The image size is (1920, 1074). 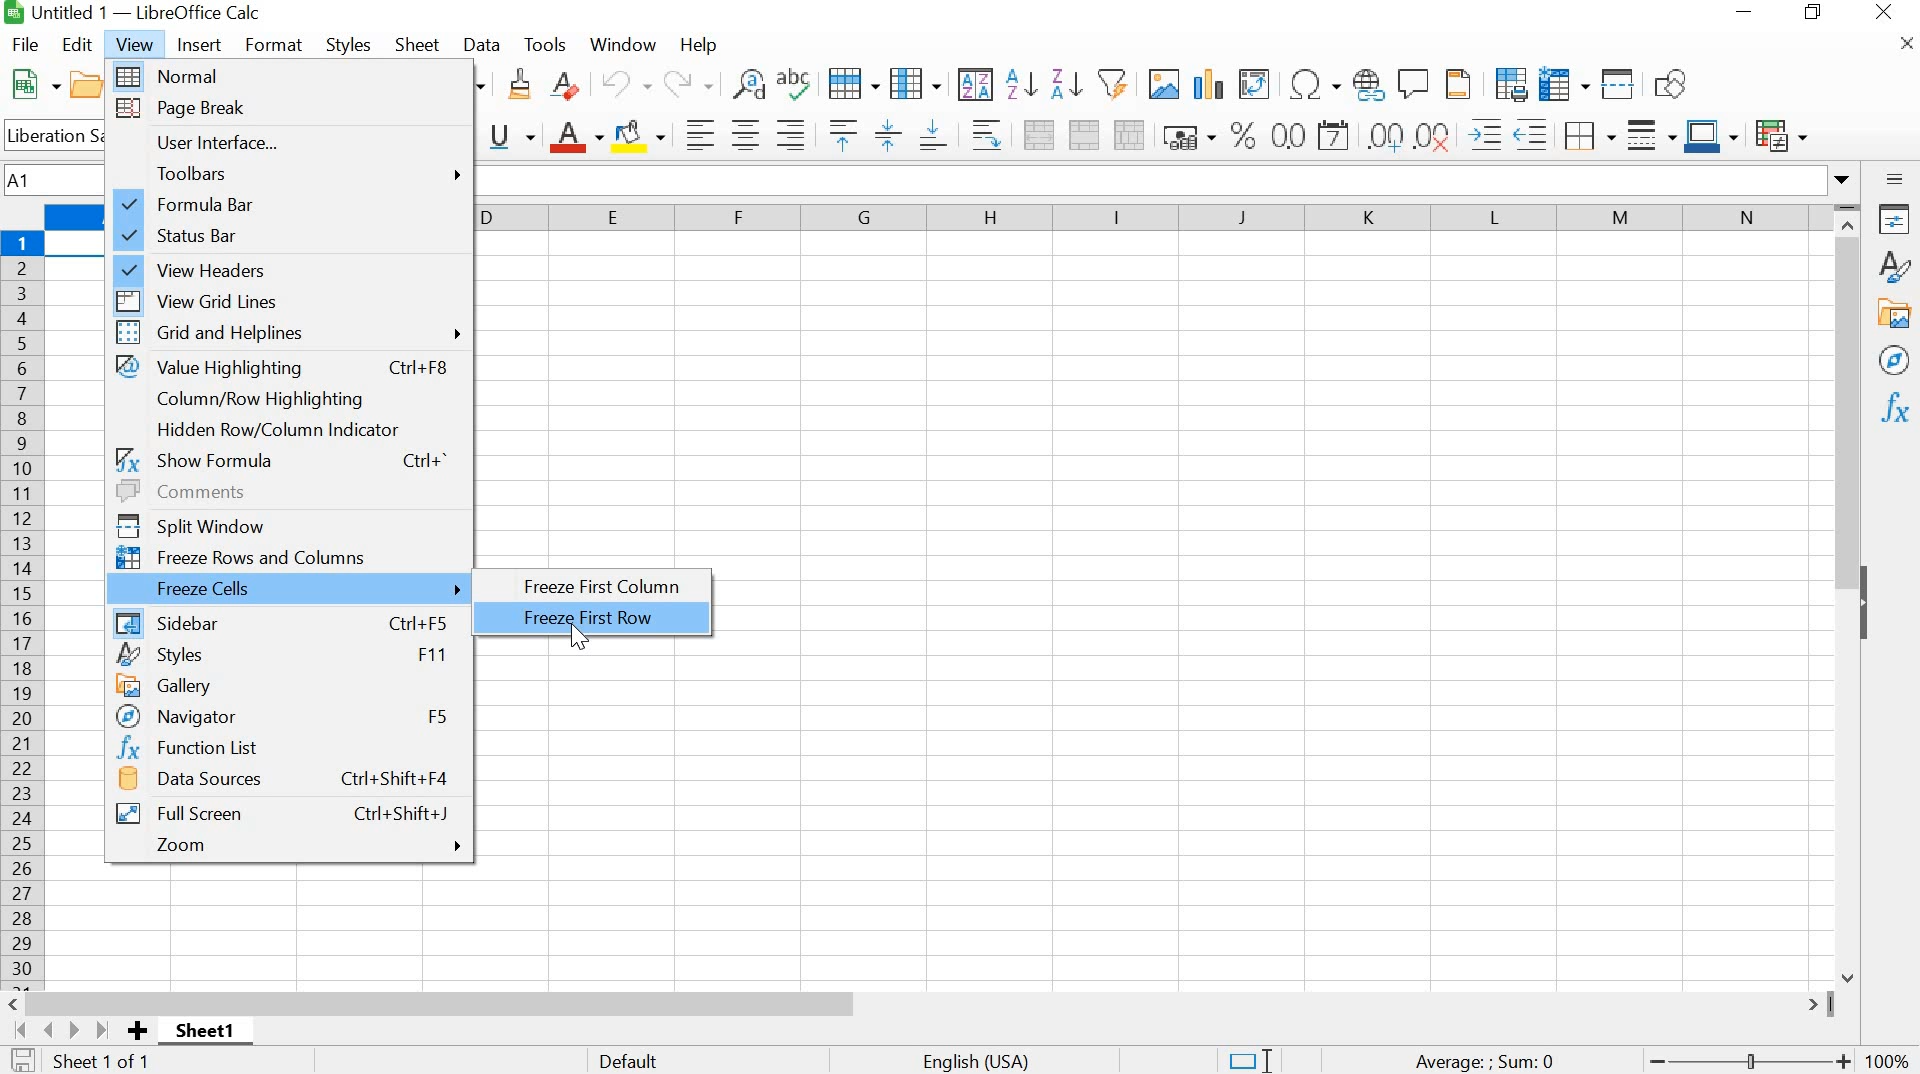 I want to click on DEFINE PRINT AREA, so click(x=1510, y=83).